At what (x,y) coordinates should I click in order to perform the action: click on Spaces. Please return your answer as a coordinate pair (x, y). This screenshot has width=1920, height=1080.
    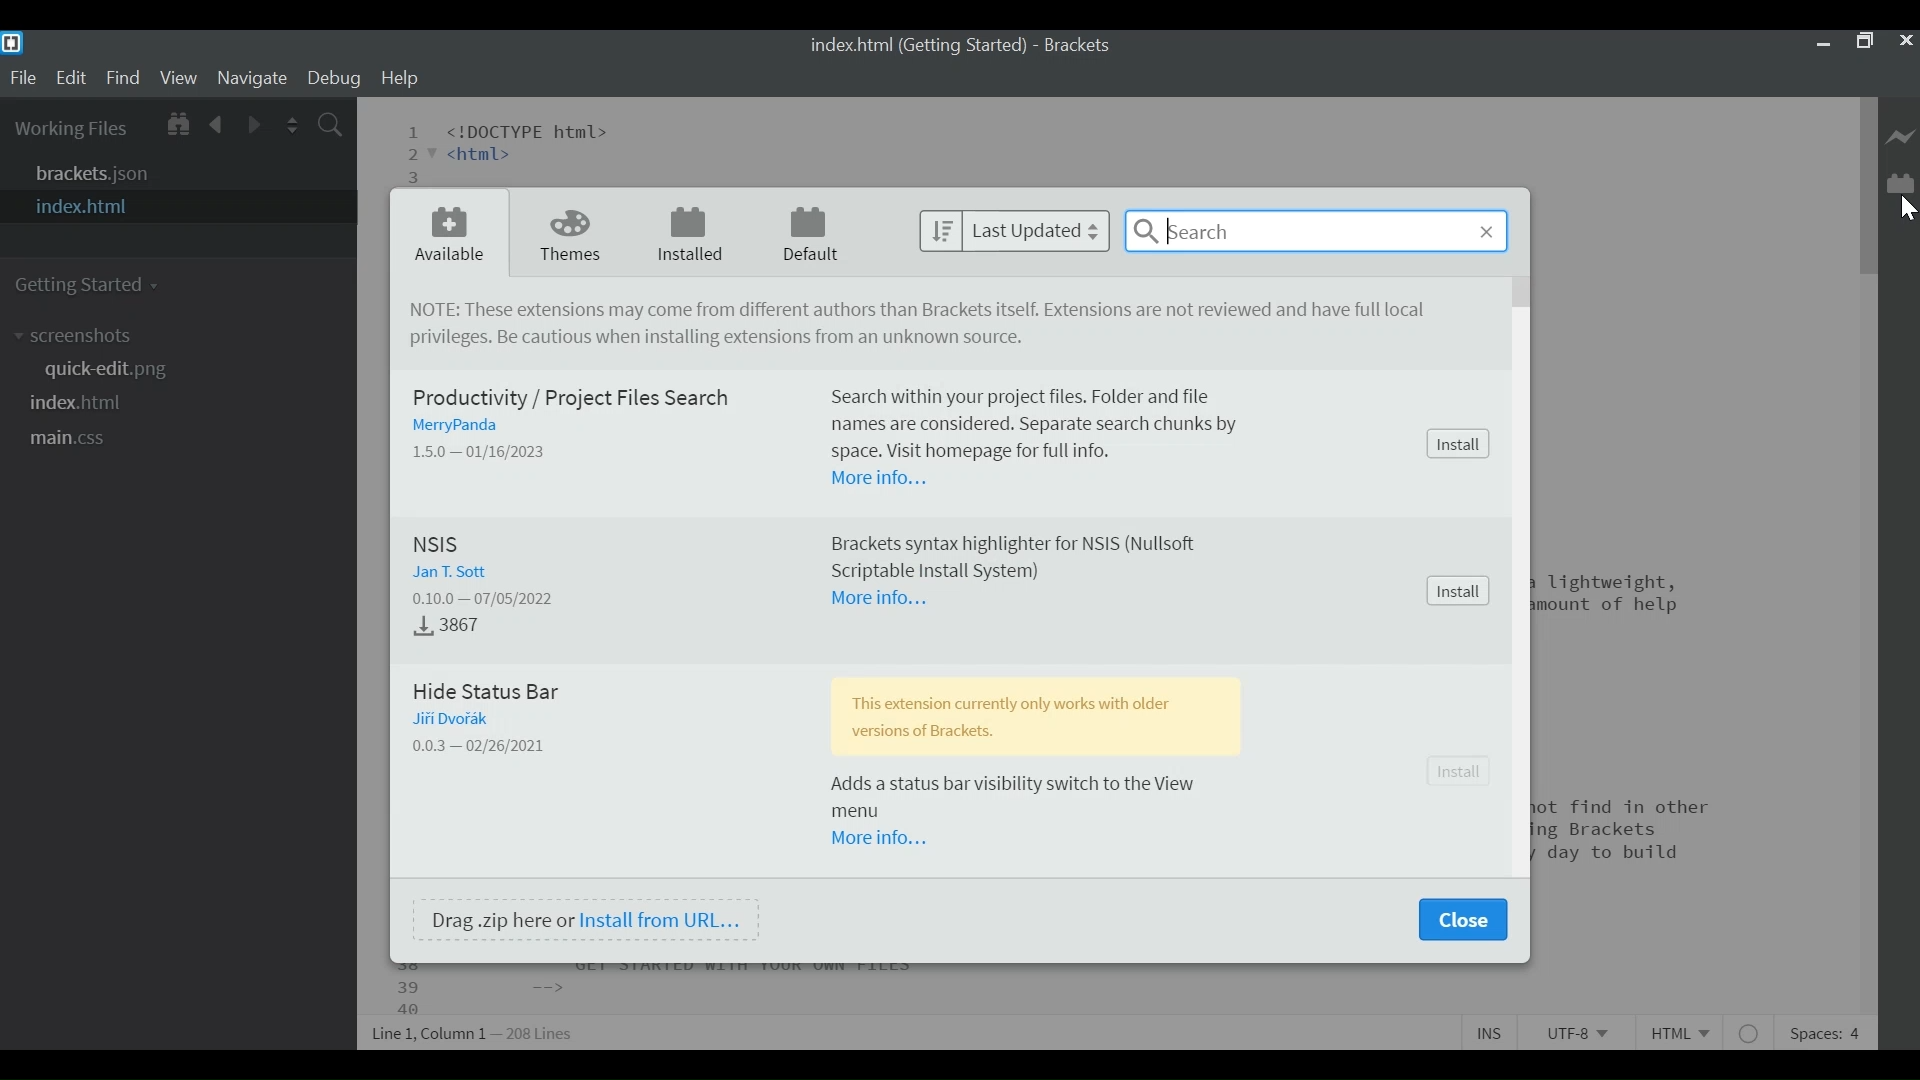
    Looking at the image, I should click on (1826, 1031).